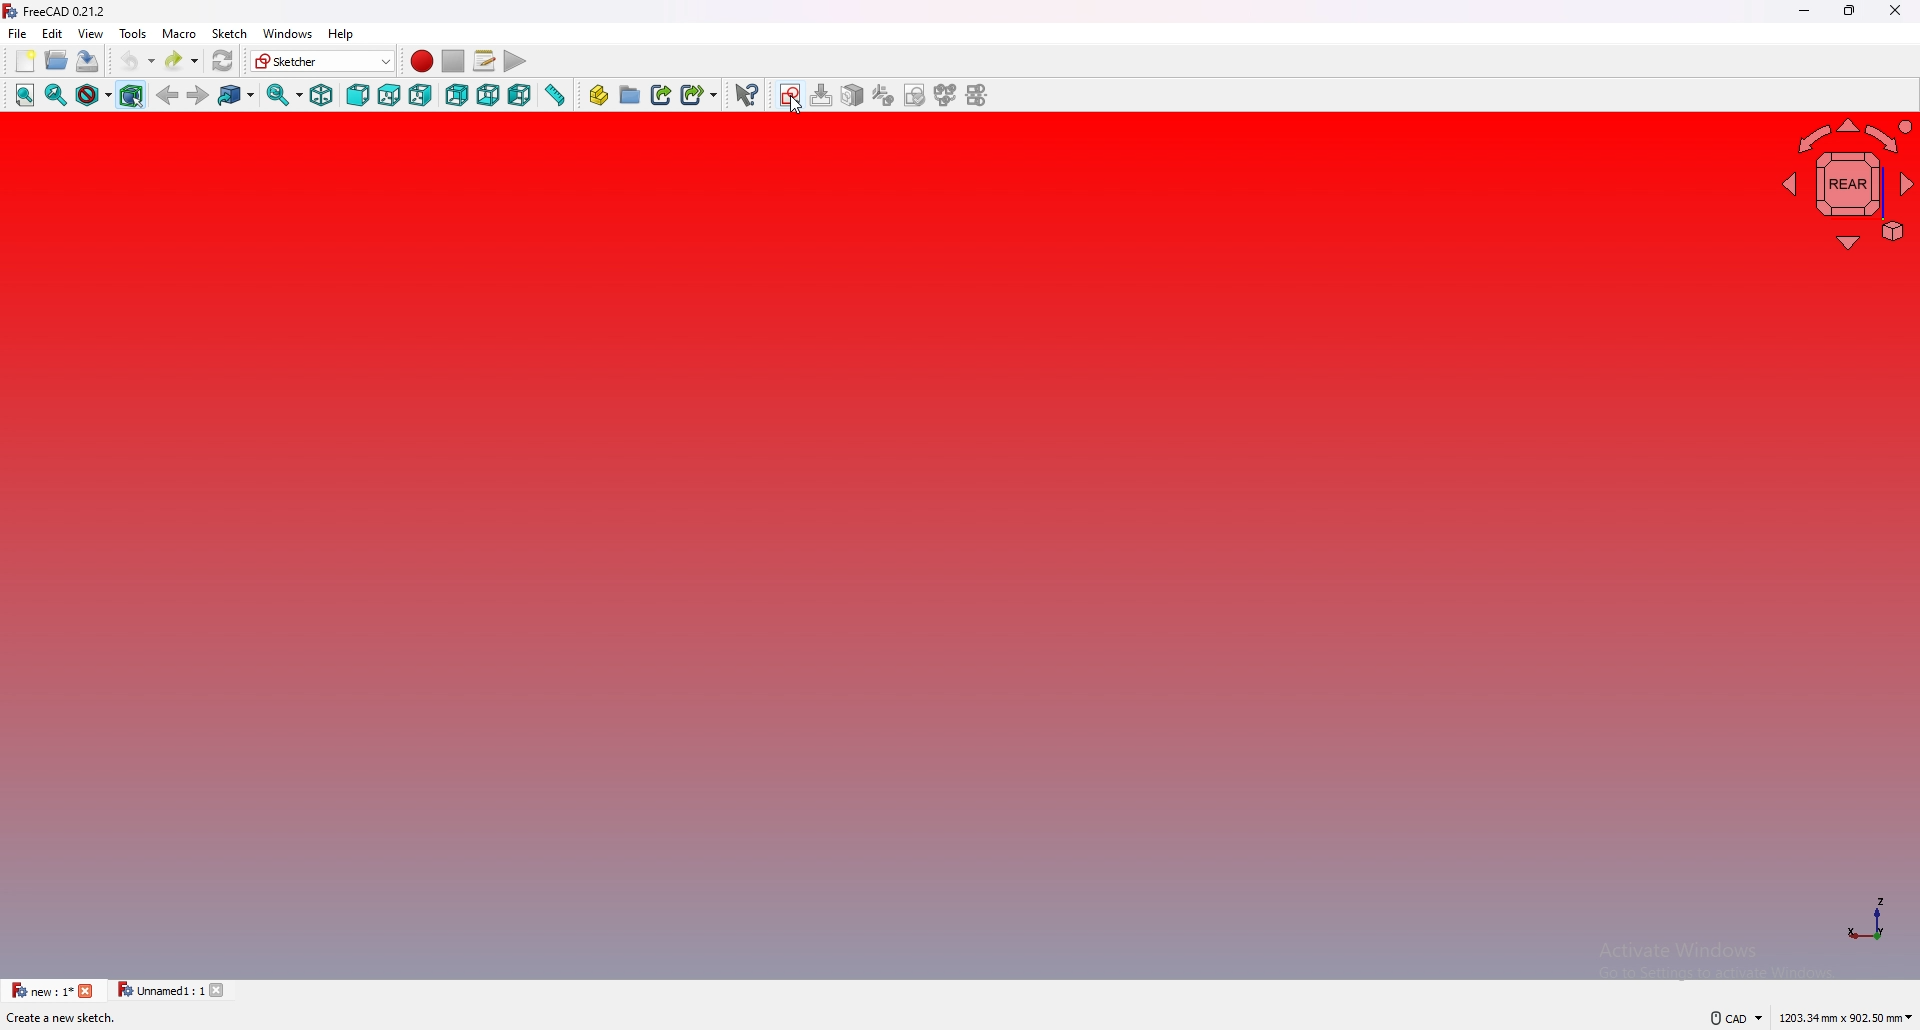  I want to click on isometric, so click(322, 95).